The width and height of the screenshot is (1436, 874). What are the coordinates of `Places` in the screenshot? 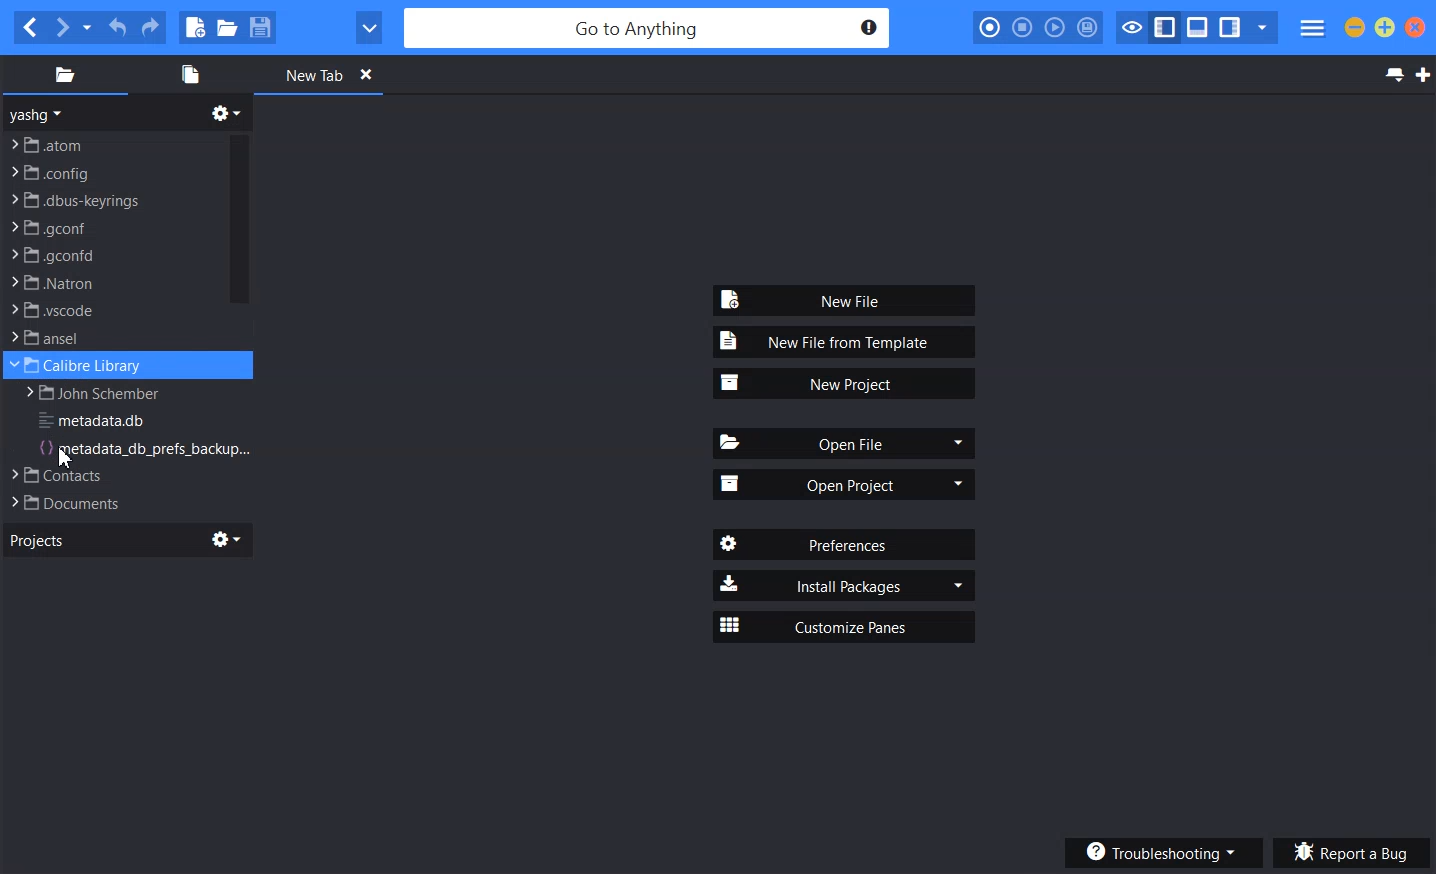 It's located at (64, 74).